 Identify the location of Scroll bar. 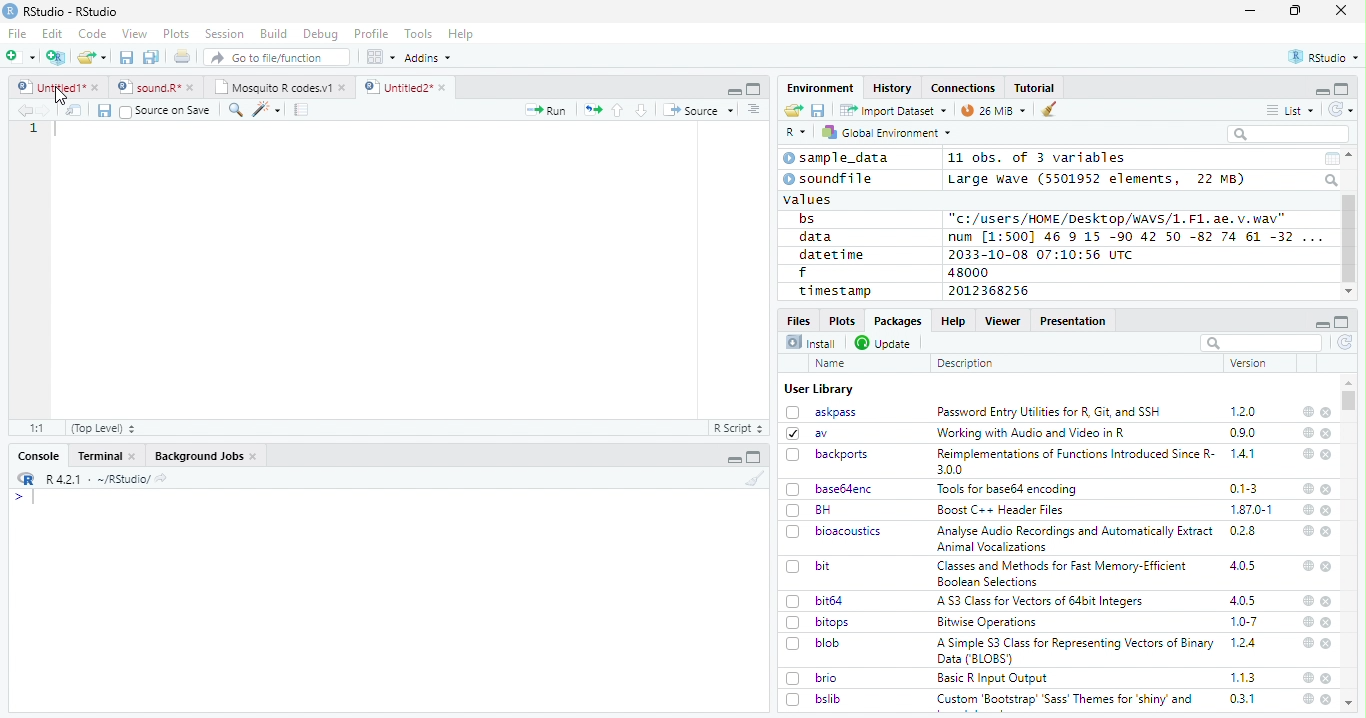
(1350, 239).